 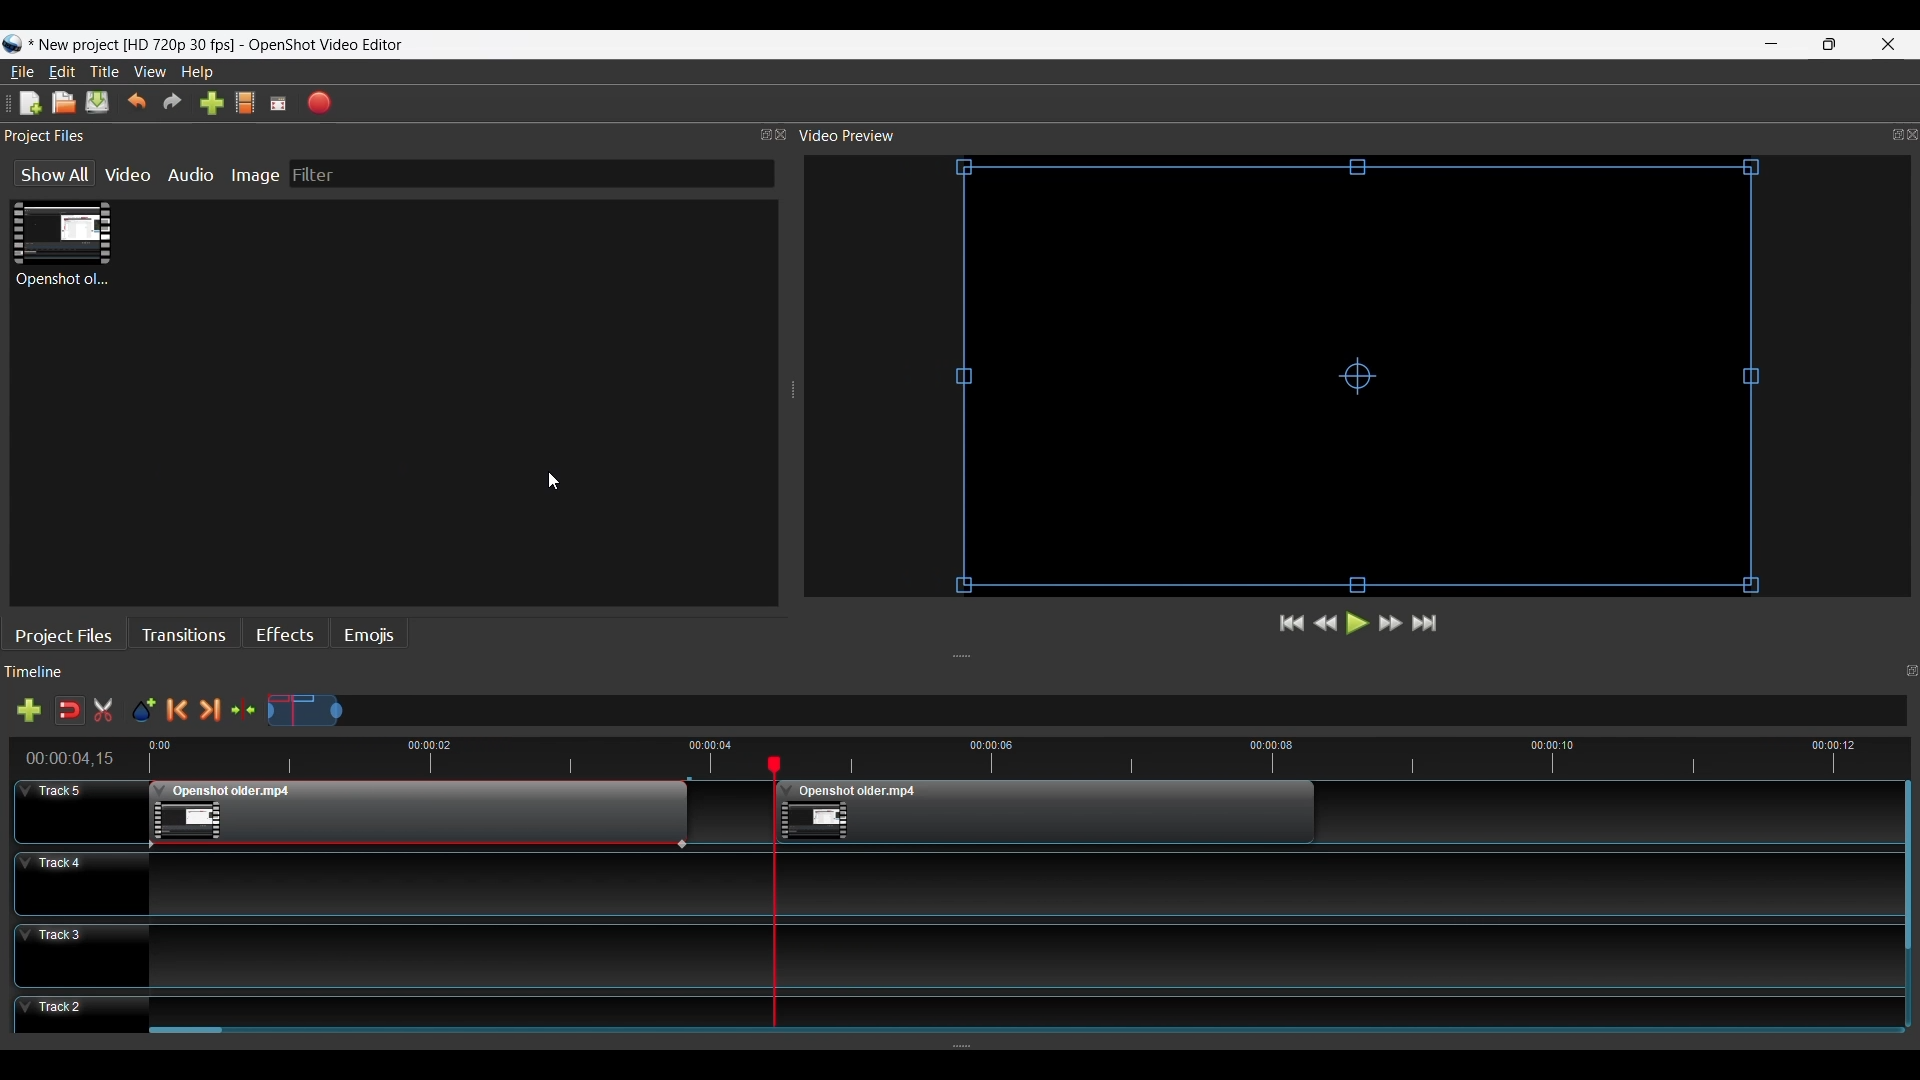 What do you see at coordinates (62, 245) in the screenshot?
I see `Clip` at bounding box center [62, 245].